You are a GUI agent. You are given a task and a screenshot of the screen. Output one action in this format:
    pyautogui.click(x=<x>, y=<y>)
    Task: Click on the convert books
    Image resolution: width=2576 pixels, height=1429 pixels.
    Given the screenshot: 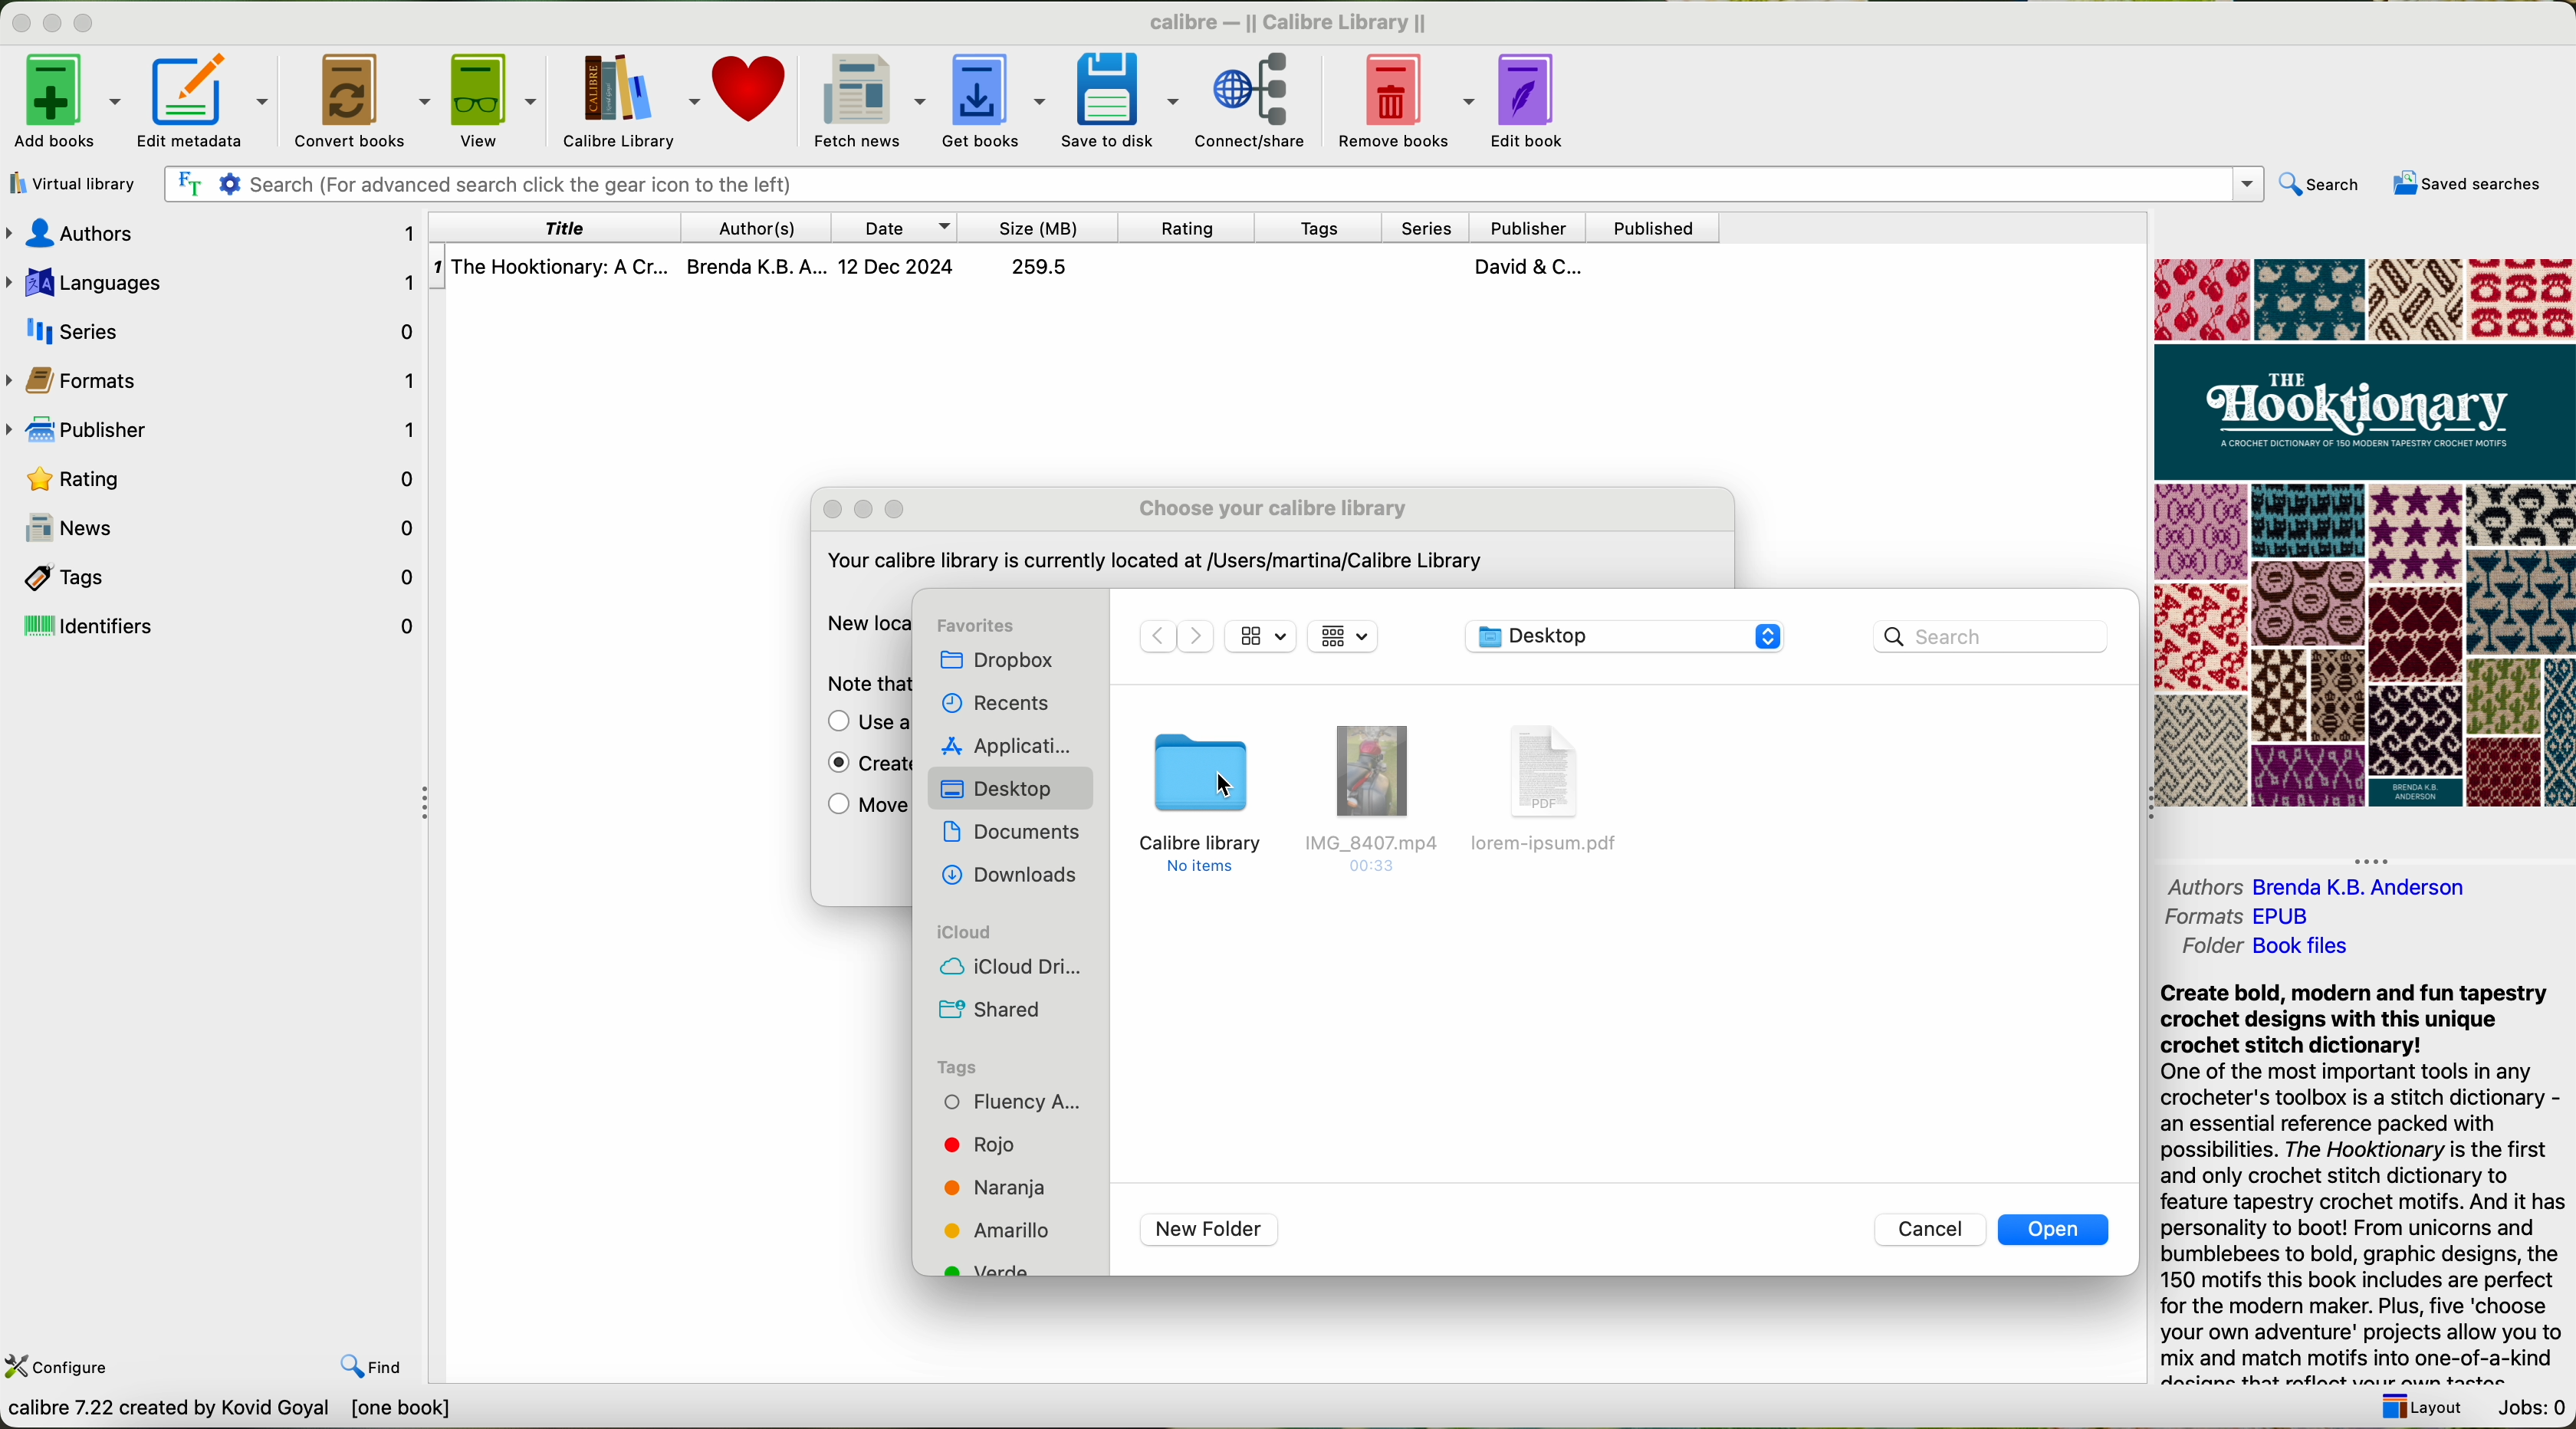 What is the action you would take?
    pyautogui.click(x=359, y=98)
    